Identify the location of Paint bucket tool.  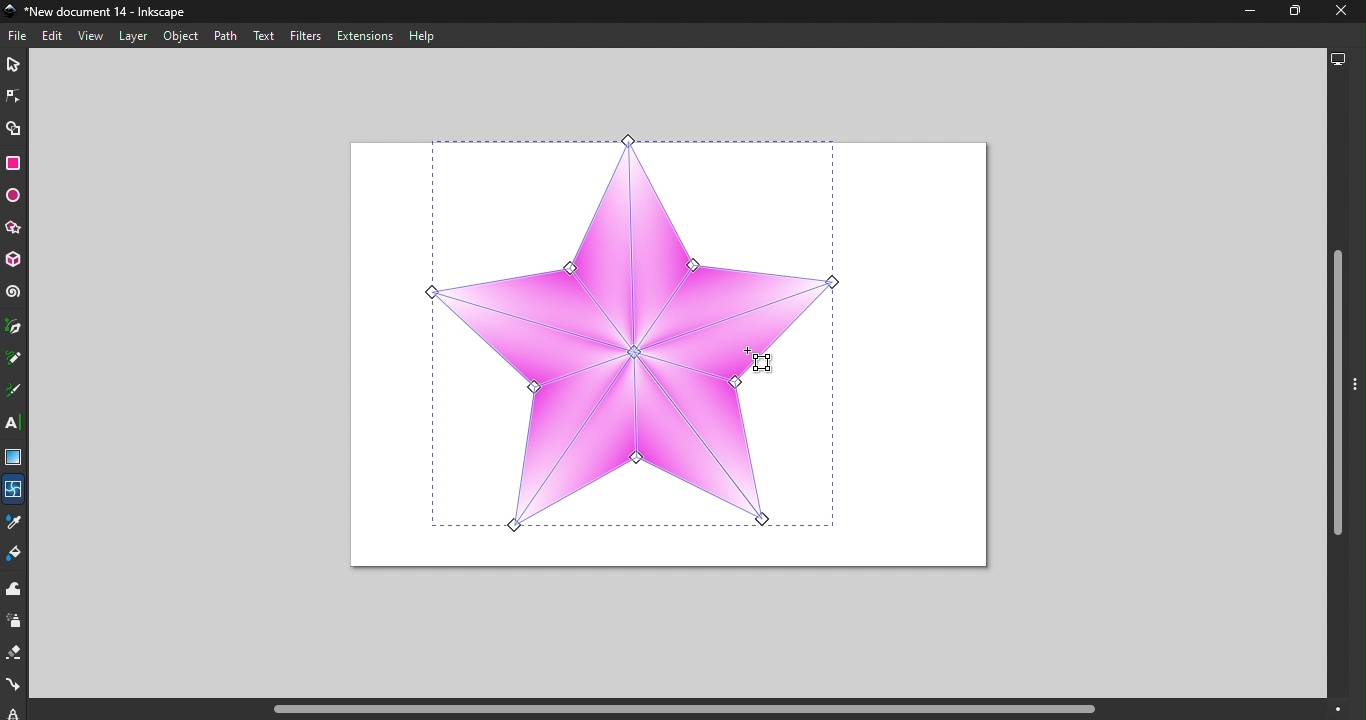
(15, 557).